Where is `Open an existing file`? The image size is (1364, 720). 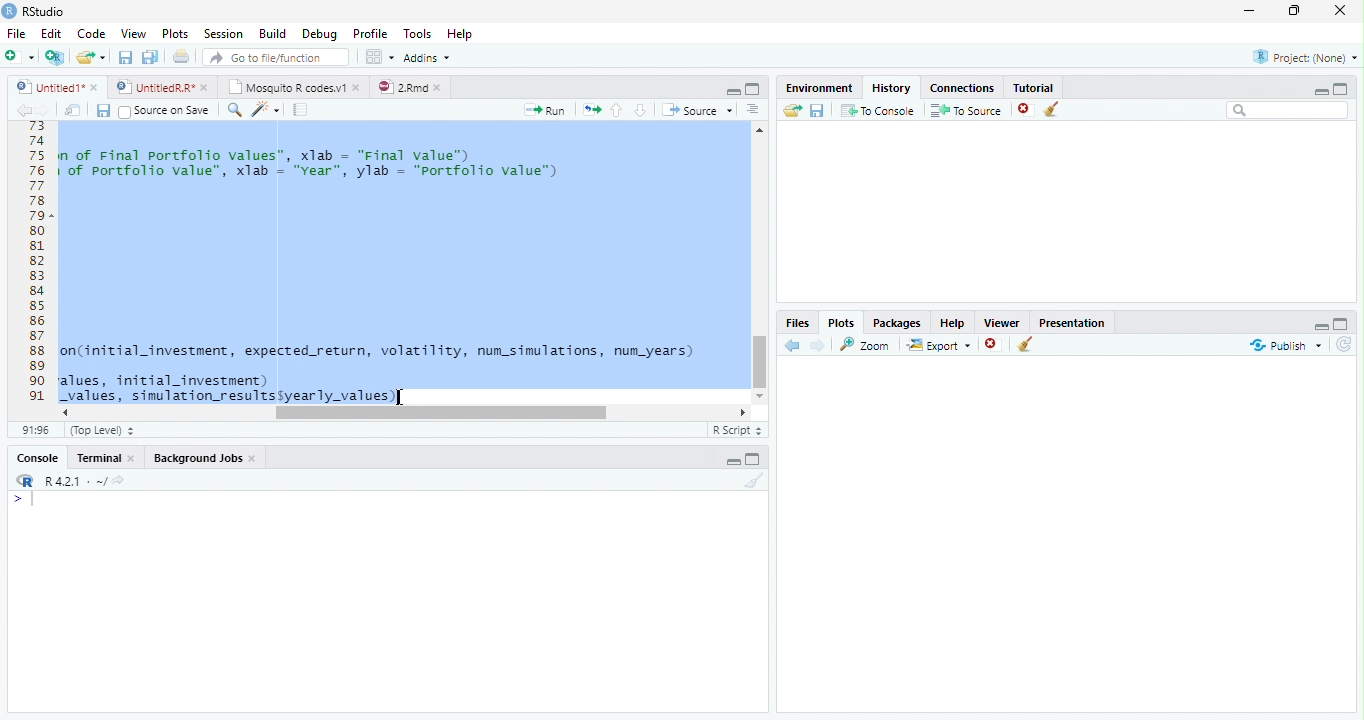 Open an existing file is located at coordinates (91, 56).